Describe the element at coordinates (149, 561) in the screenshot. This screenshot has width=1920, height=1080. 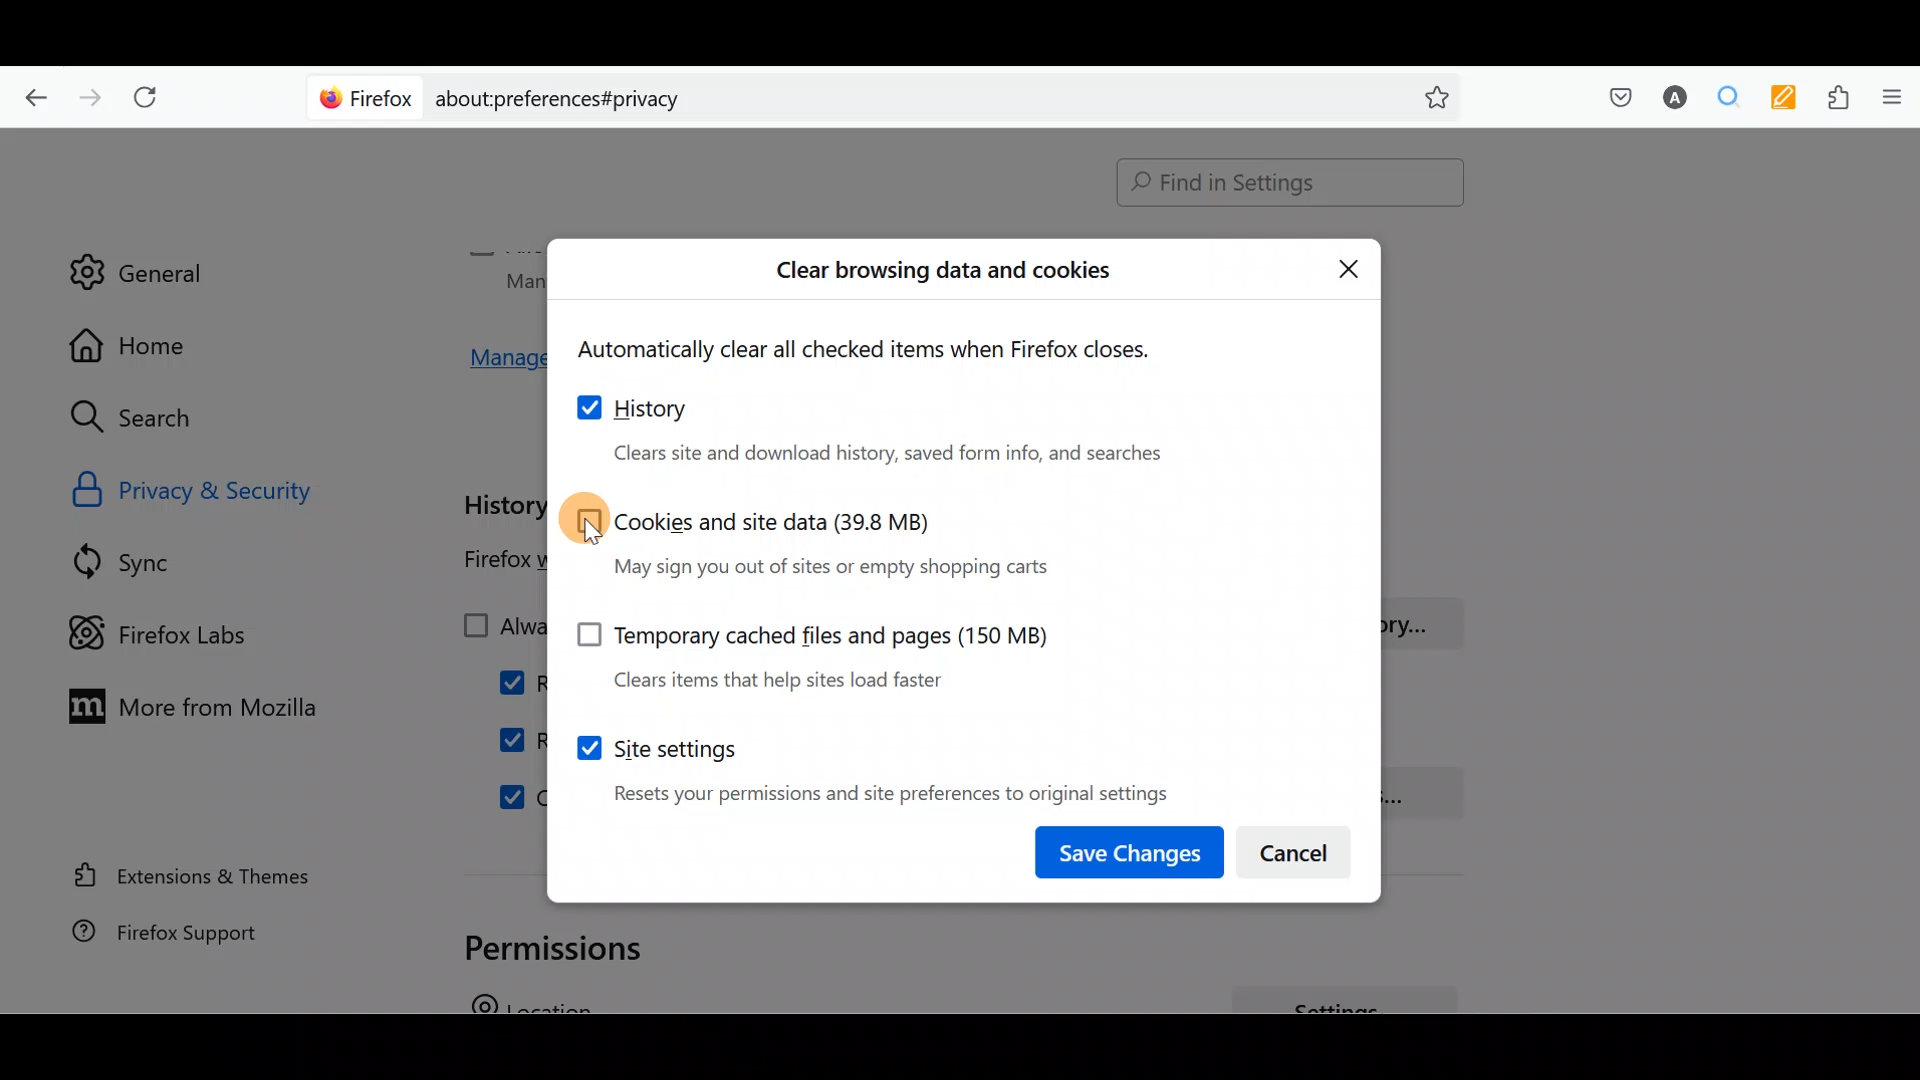
I see `Sync` at that location.